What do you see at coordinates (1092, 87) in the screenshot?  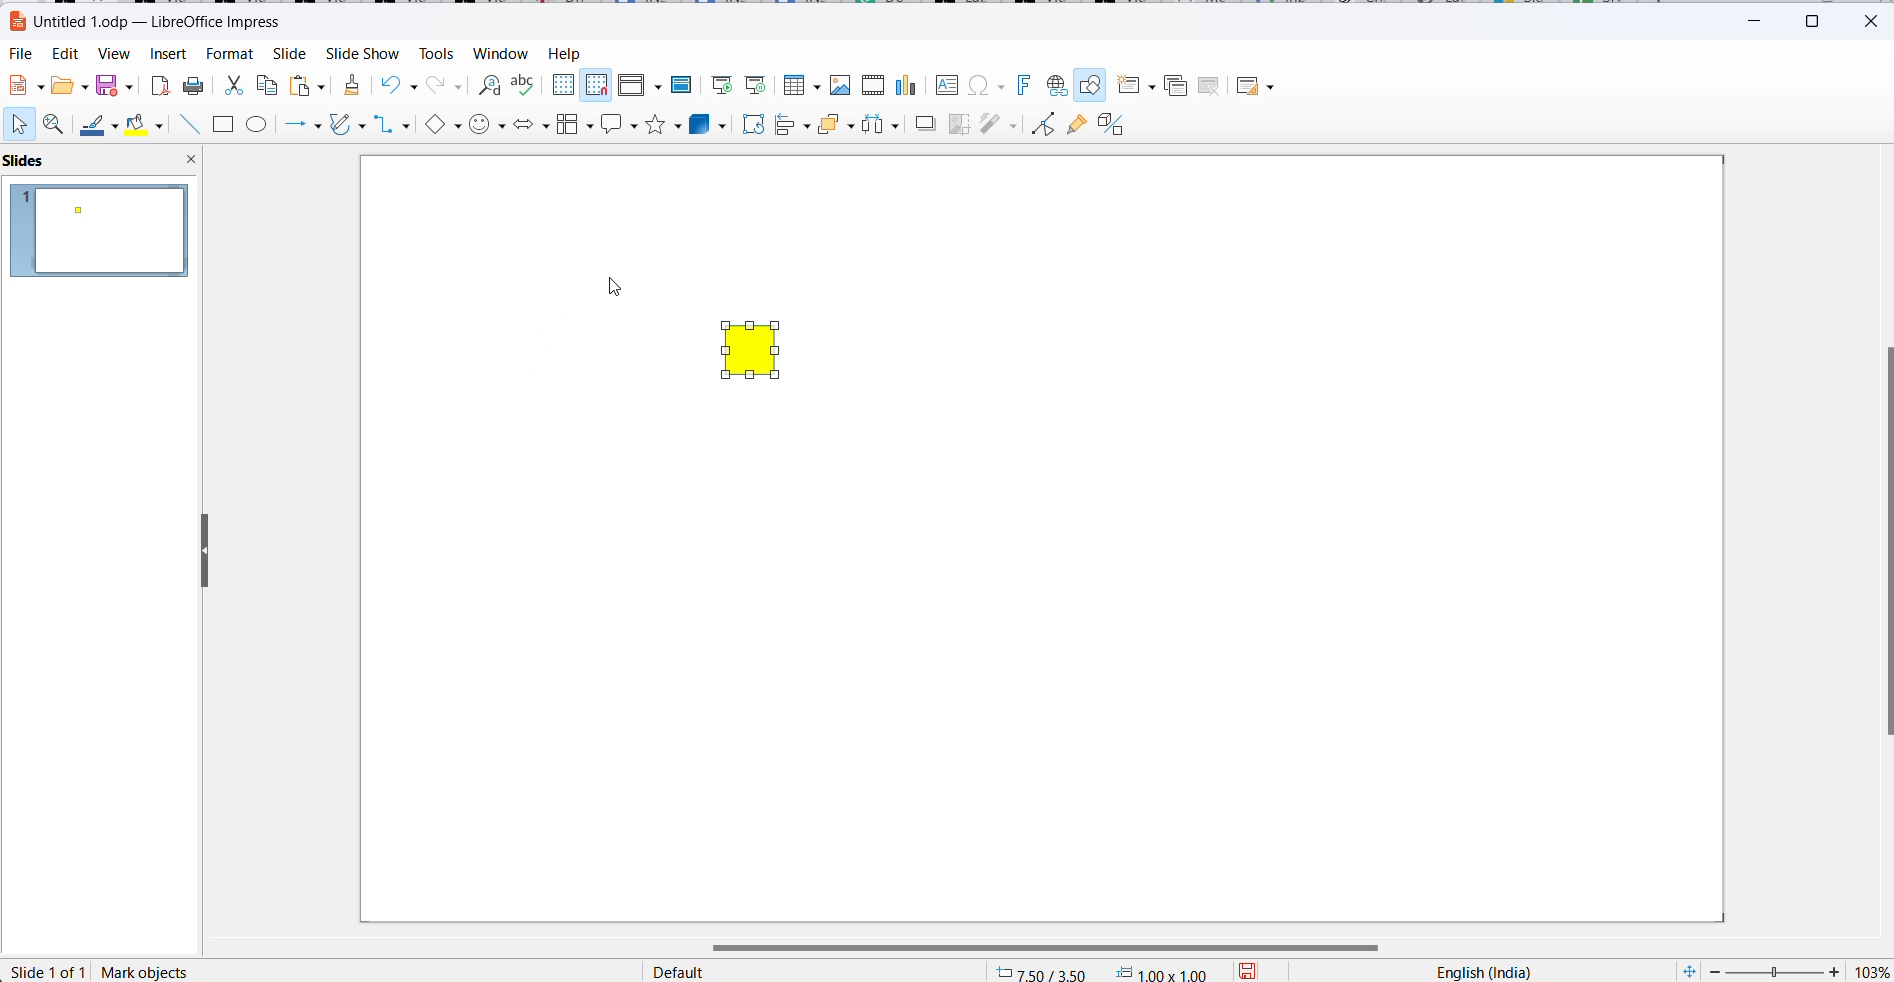 I see `Show draw functions` at bounding box center [1092, 87].